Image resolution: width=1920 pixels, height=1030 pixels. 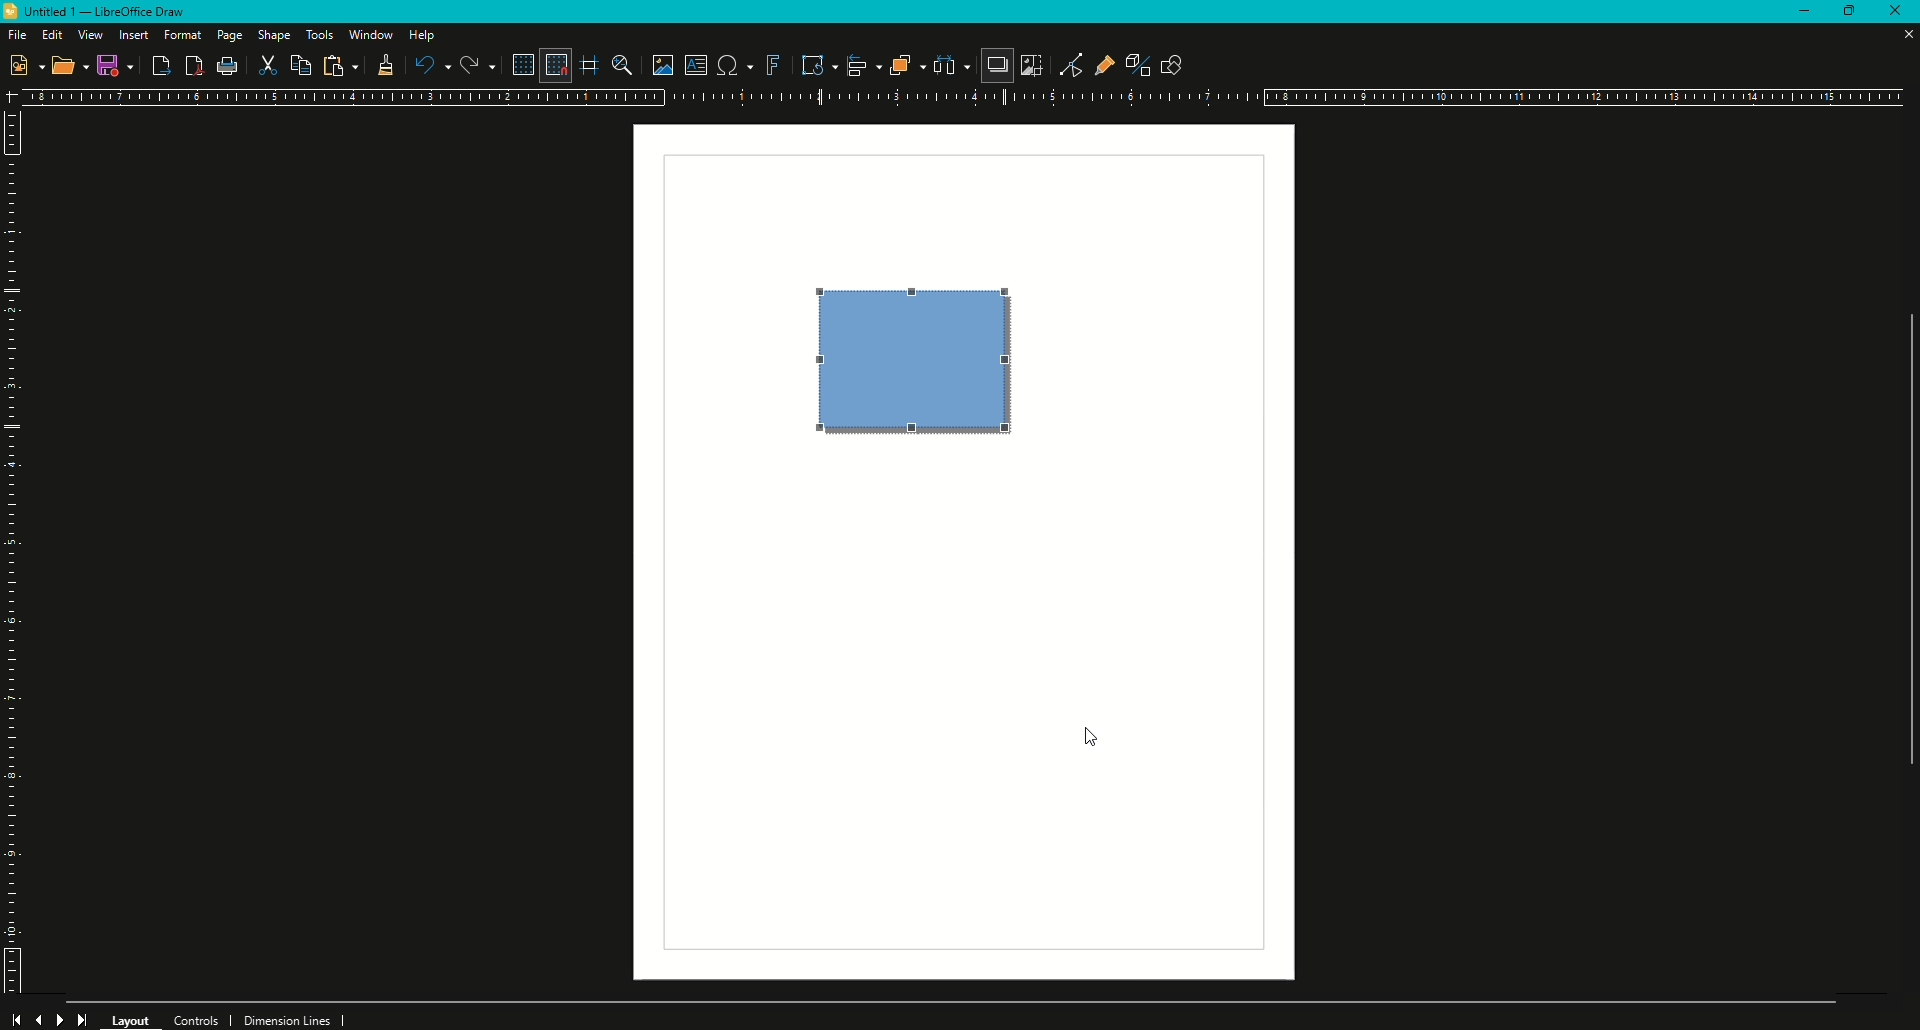 I want to click on Untitled 1 - LibreOffice Draw, so click(x=102, y=12).